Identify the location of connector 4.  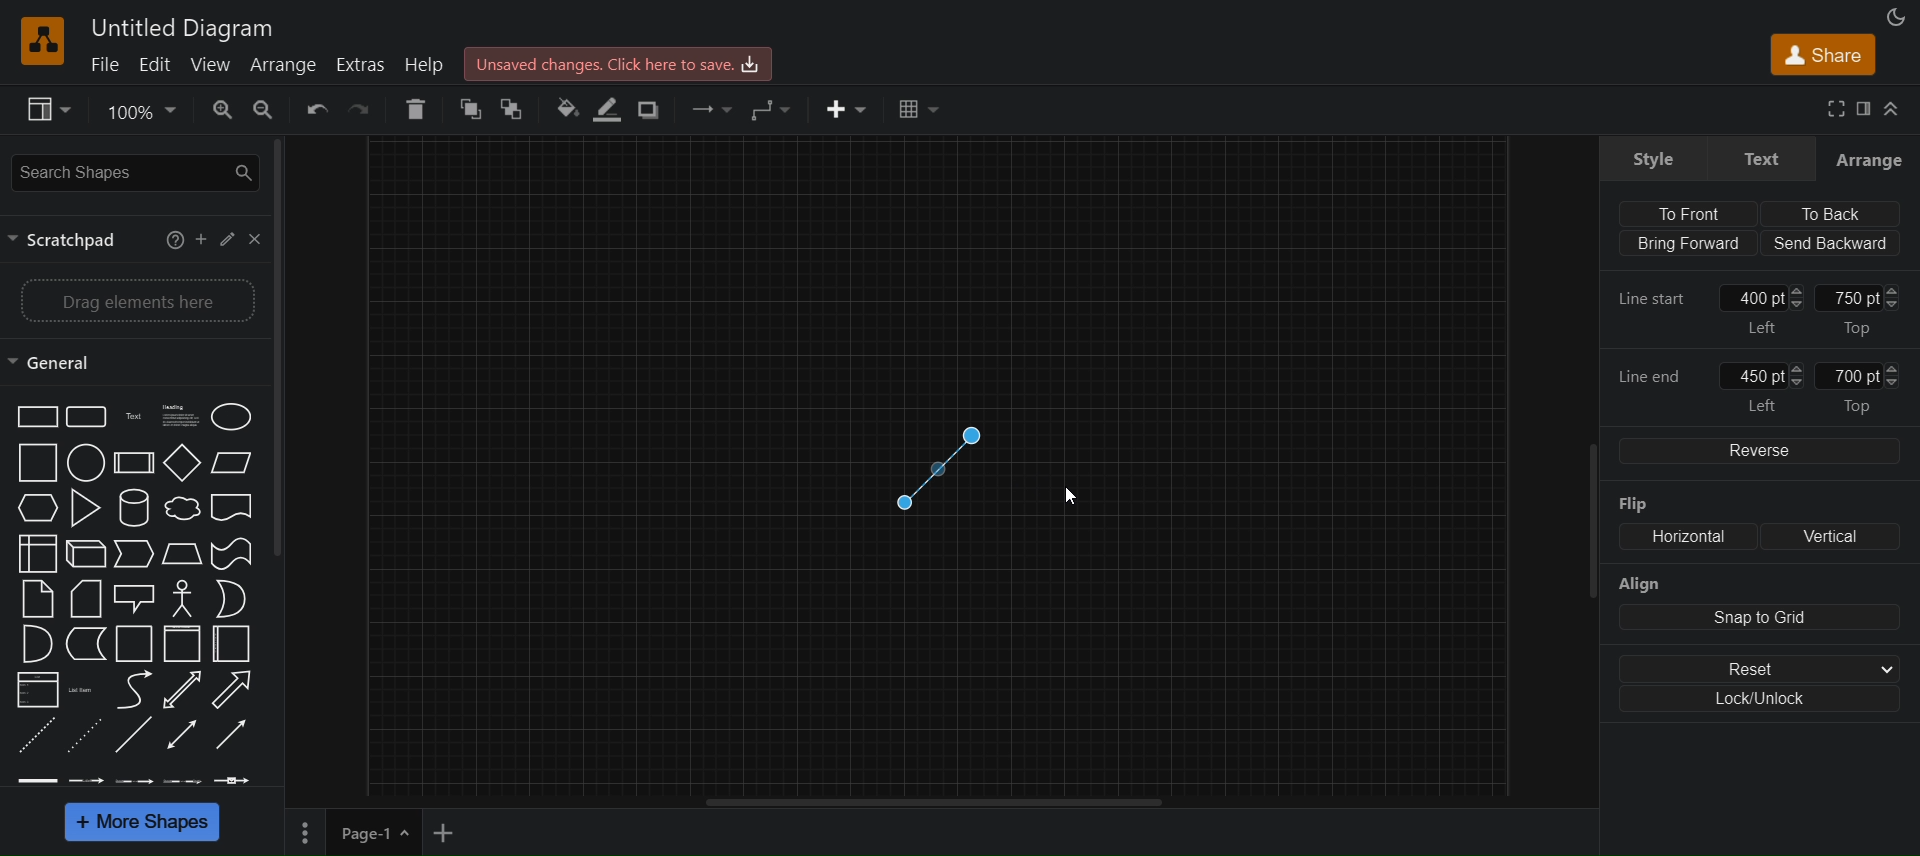
(182, 780).